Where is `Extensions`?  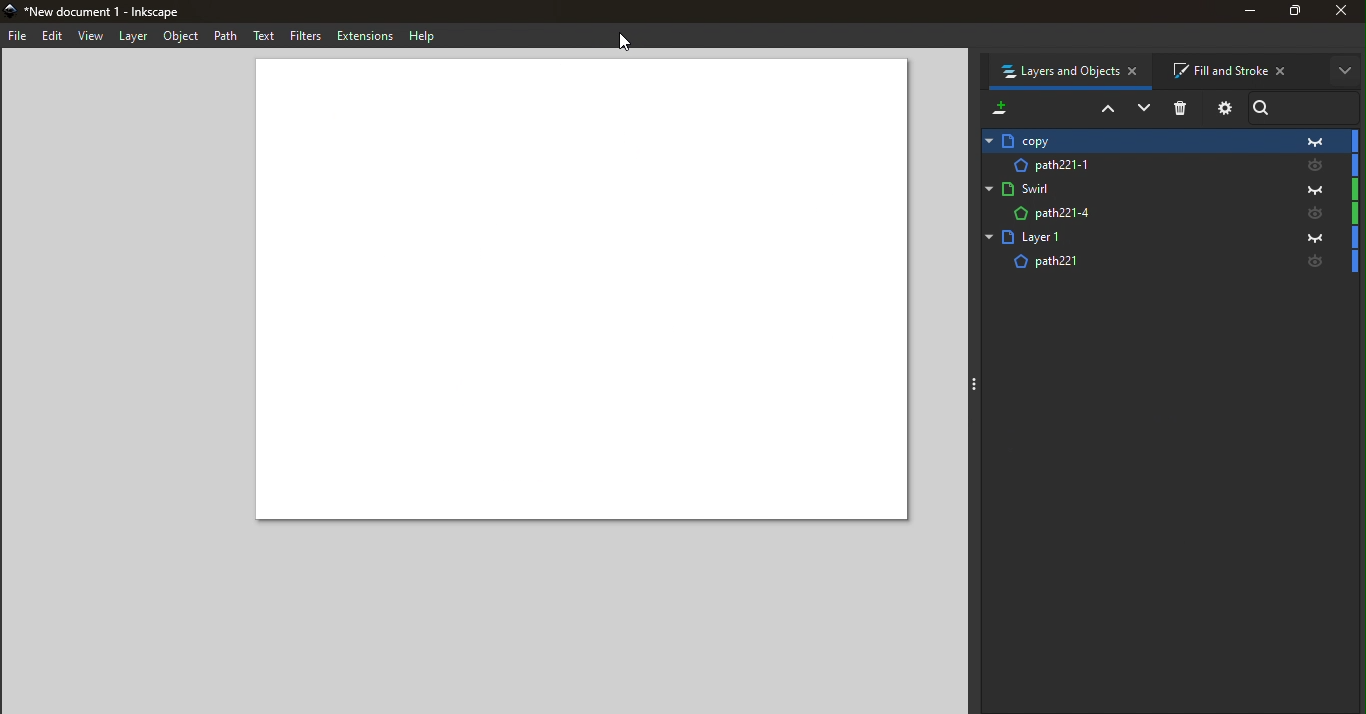
Extensions is located at coordinates (365, 35).